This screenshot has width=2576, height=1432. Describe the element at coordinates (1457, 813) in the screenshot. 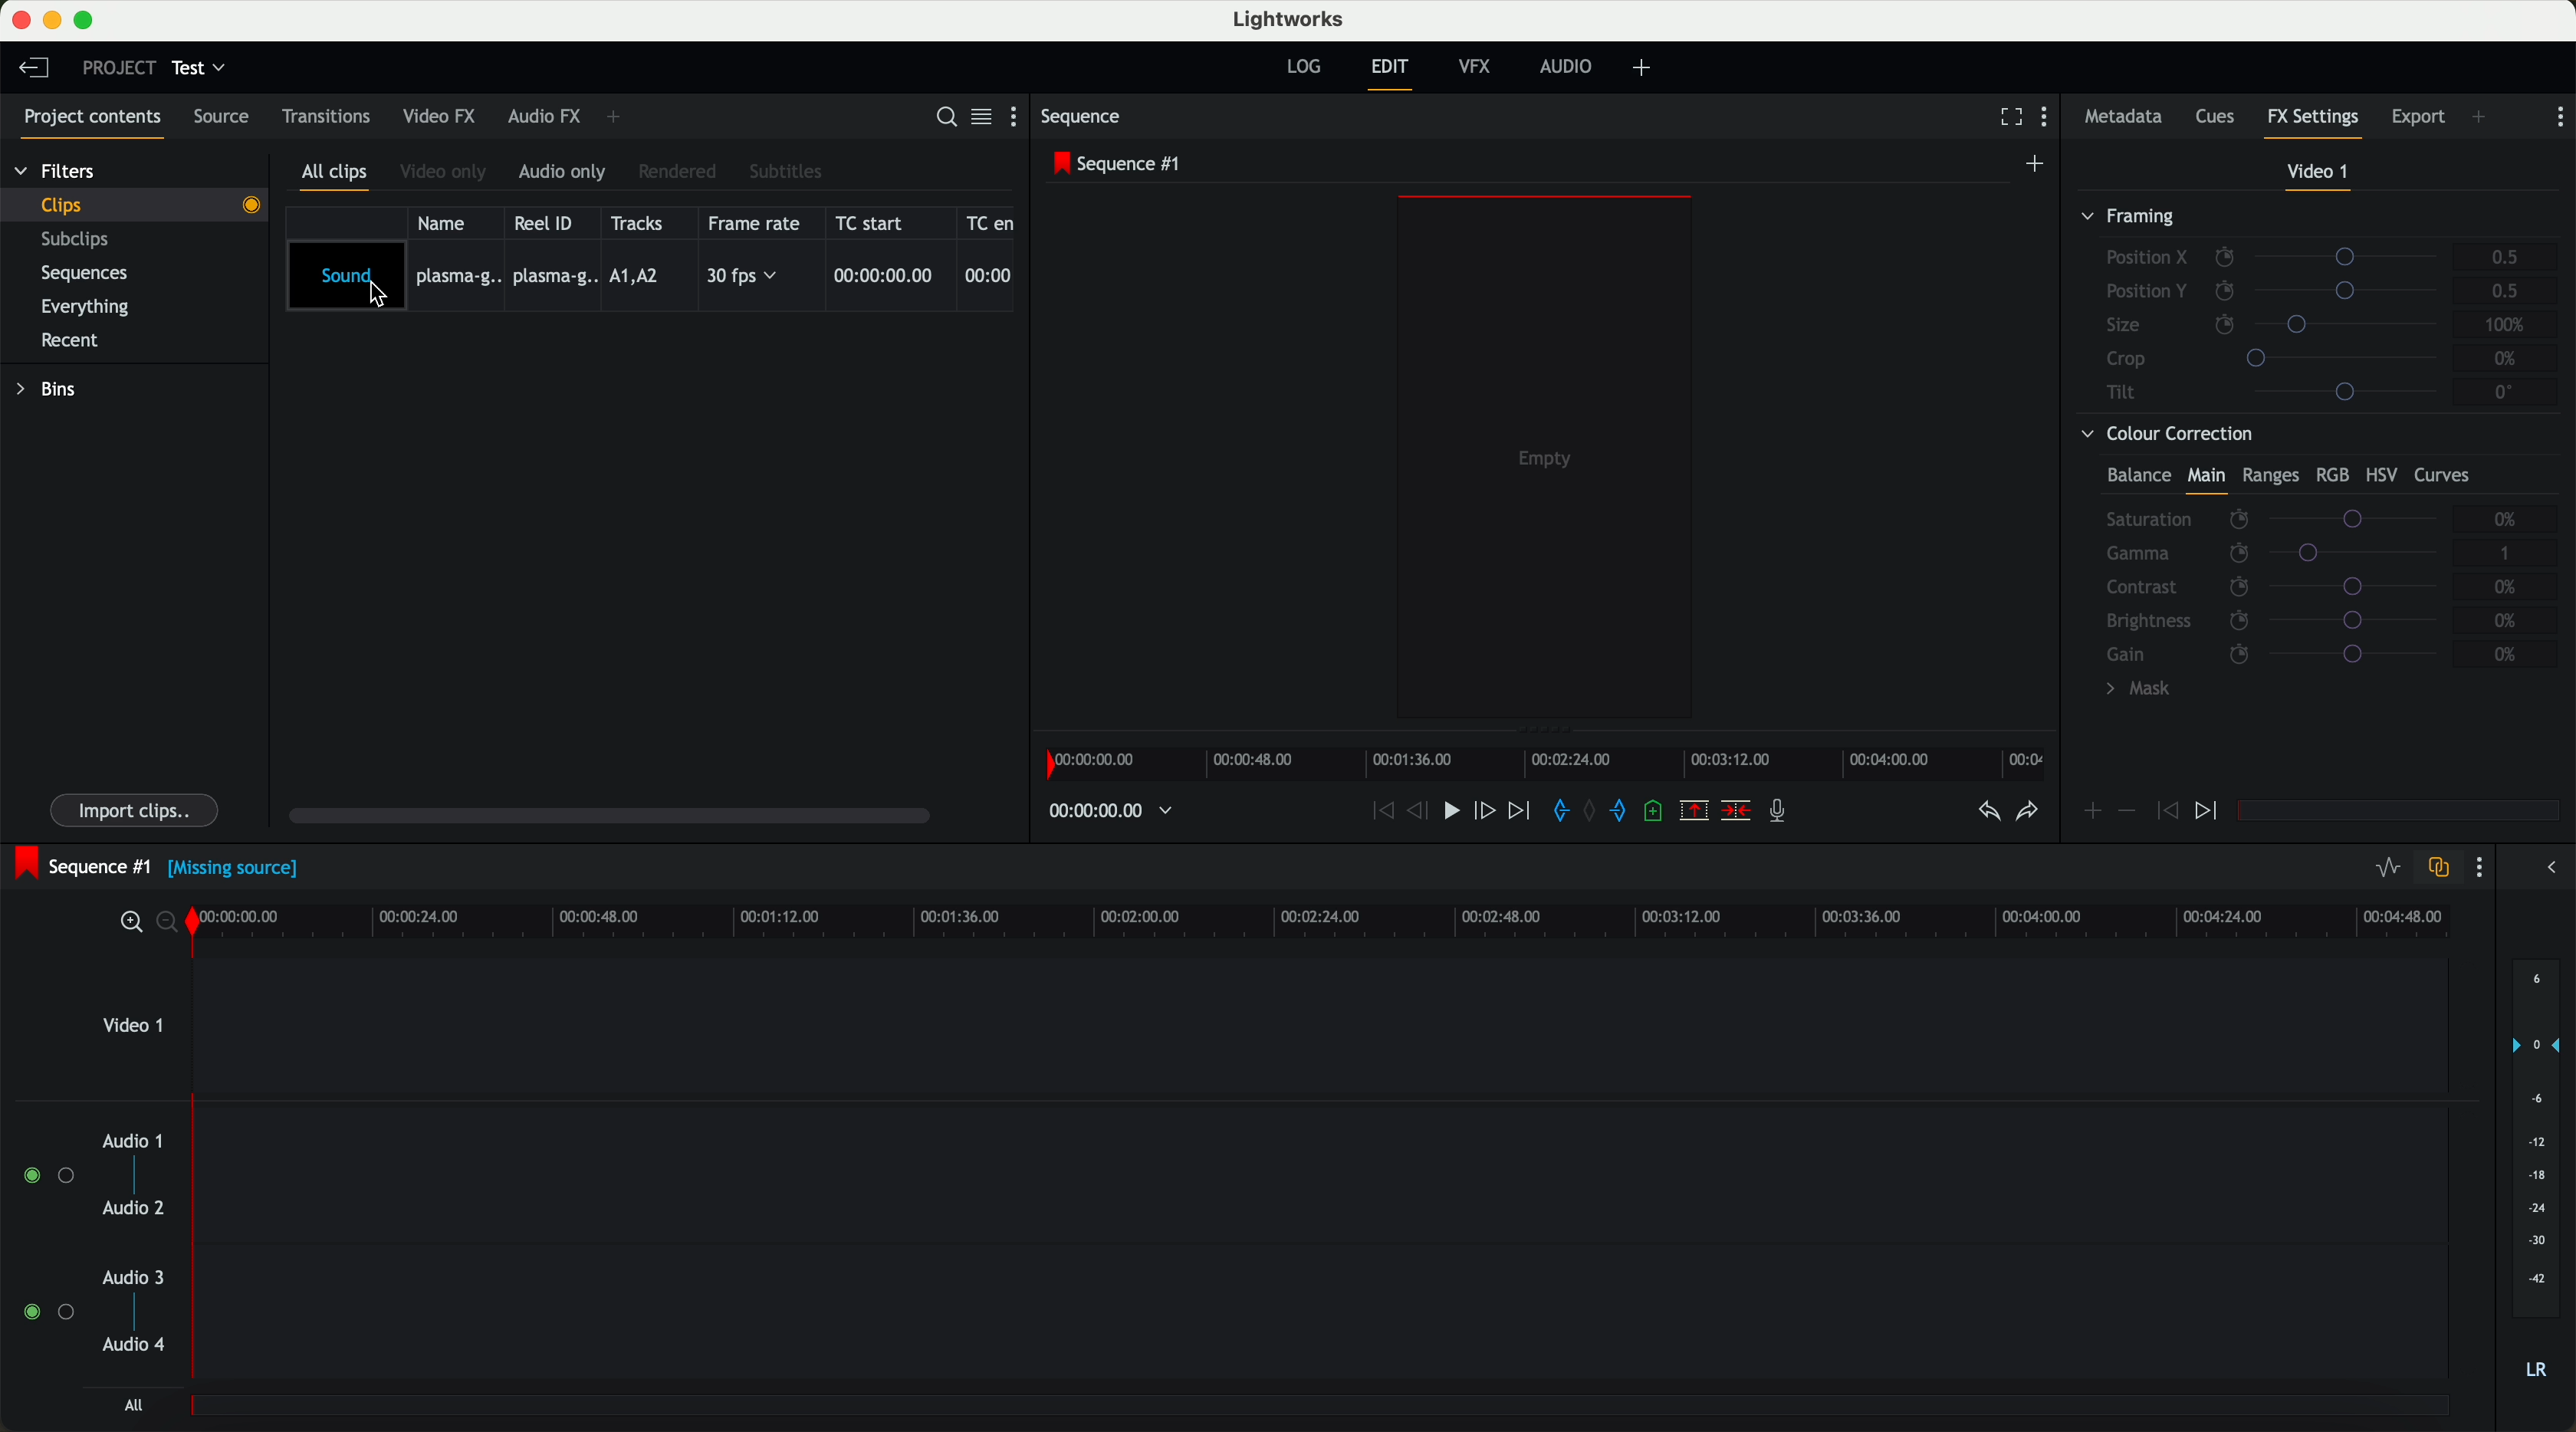

I see `play` at that location.